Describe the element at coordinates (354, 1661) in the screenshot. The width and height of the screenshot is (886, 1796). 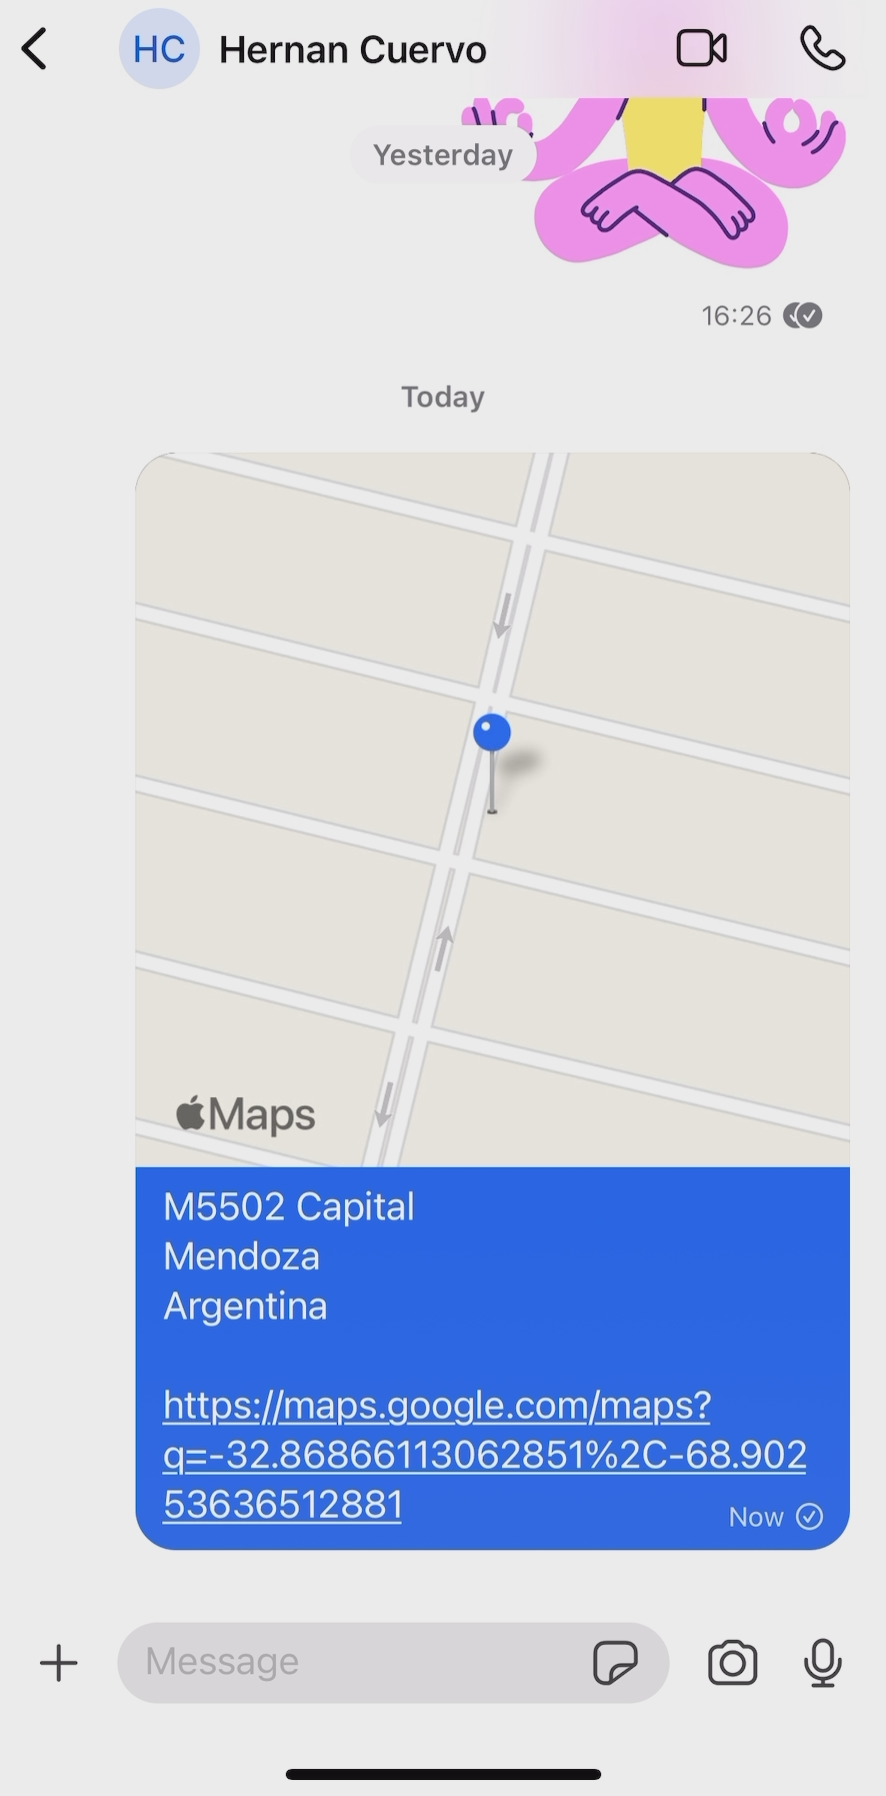
I see `message bar` at that location.